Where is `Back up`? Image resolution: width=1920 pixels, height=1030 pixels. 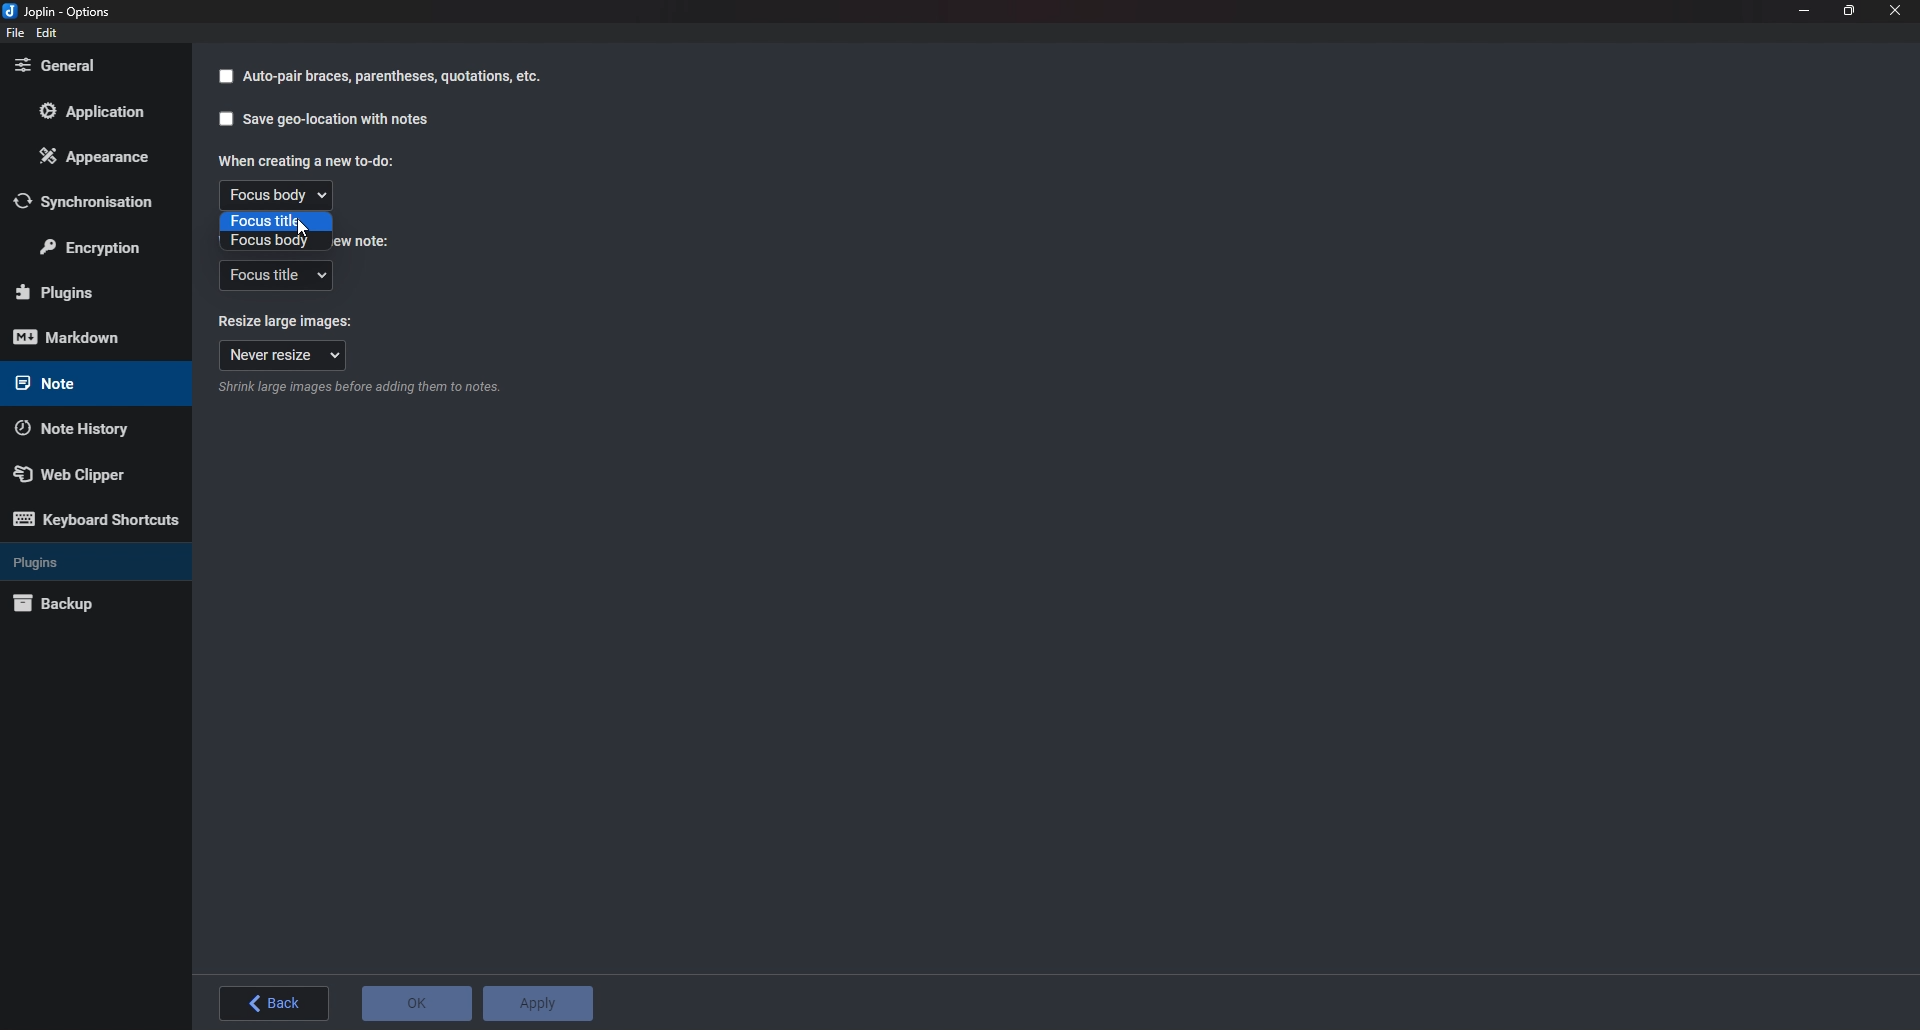
Back up is located at coordinates (87, 602).